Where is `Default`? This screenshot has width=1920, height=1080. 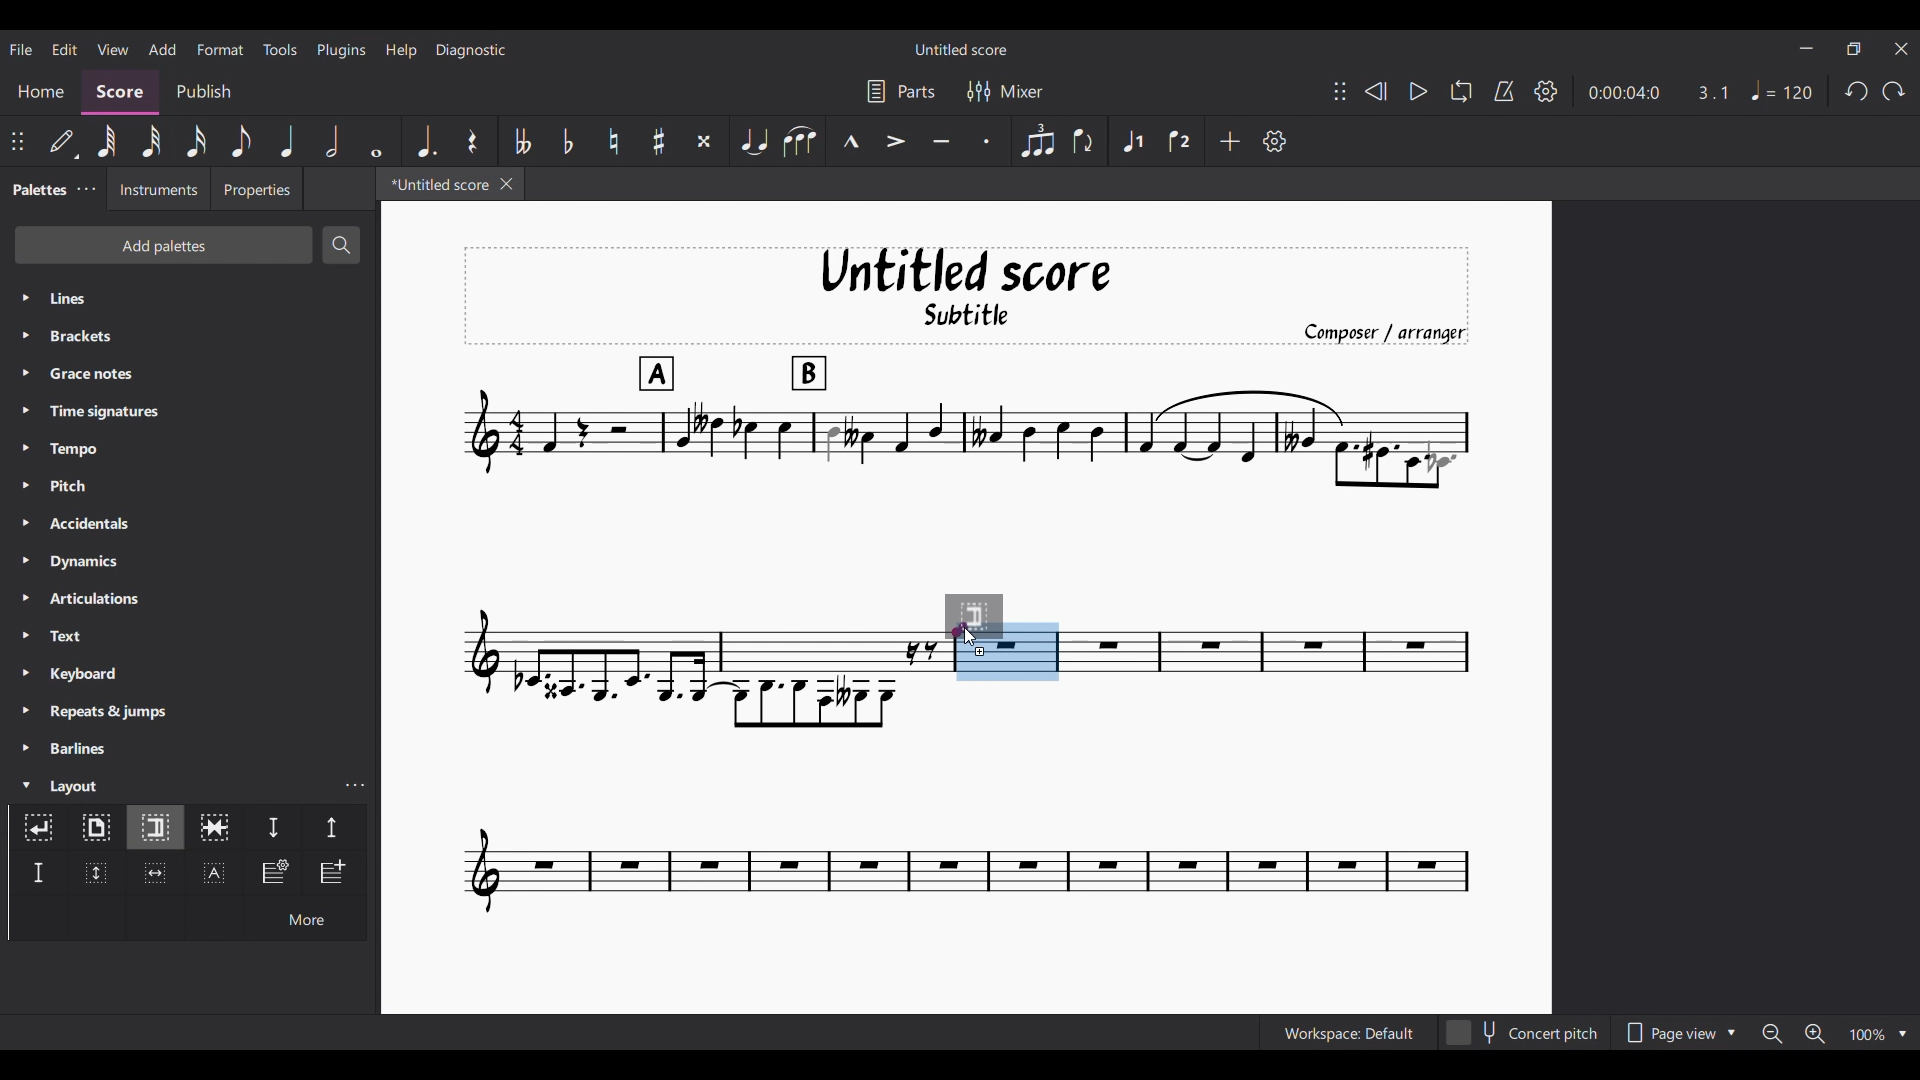 Default is located at coordinates (63, 141).